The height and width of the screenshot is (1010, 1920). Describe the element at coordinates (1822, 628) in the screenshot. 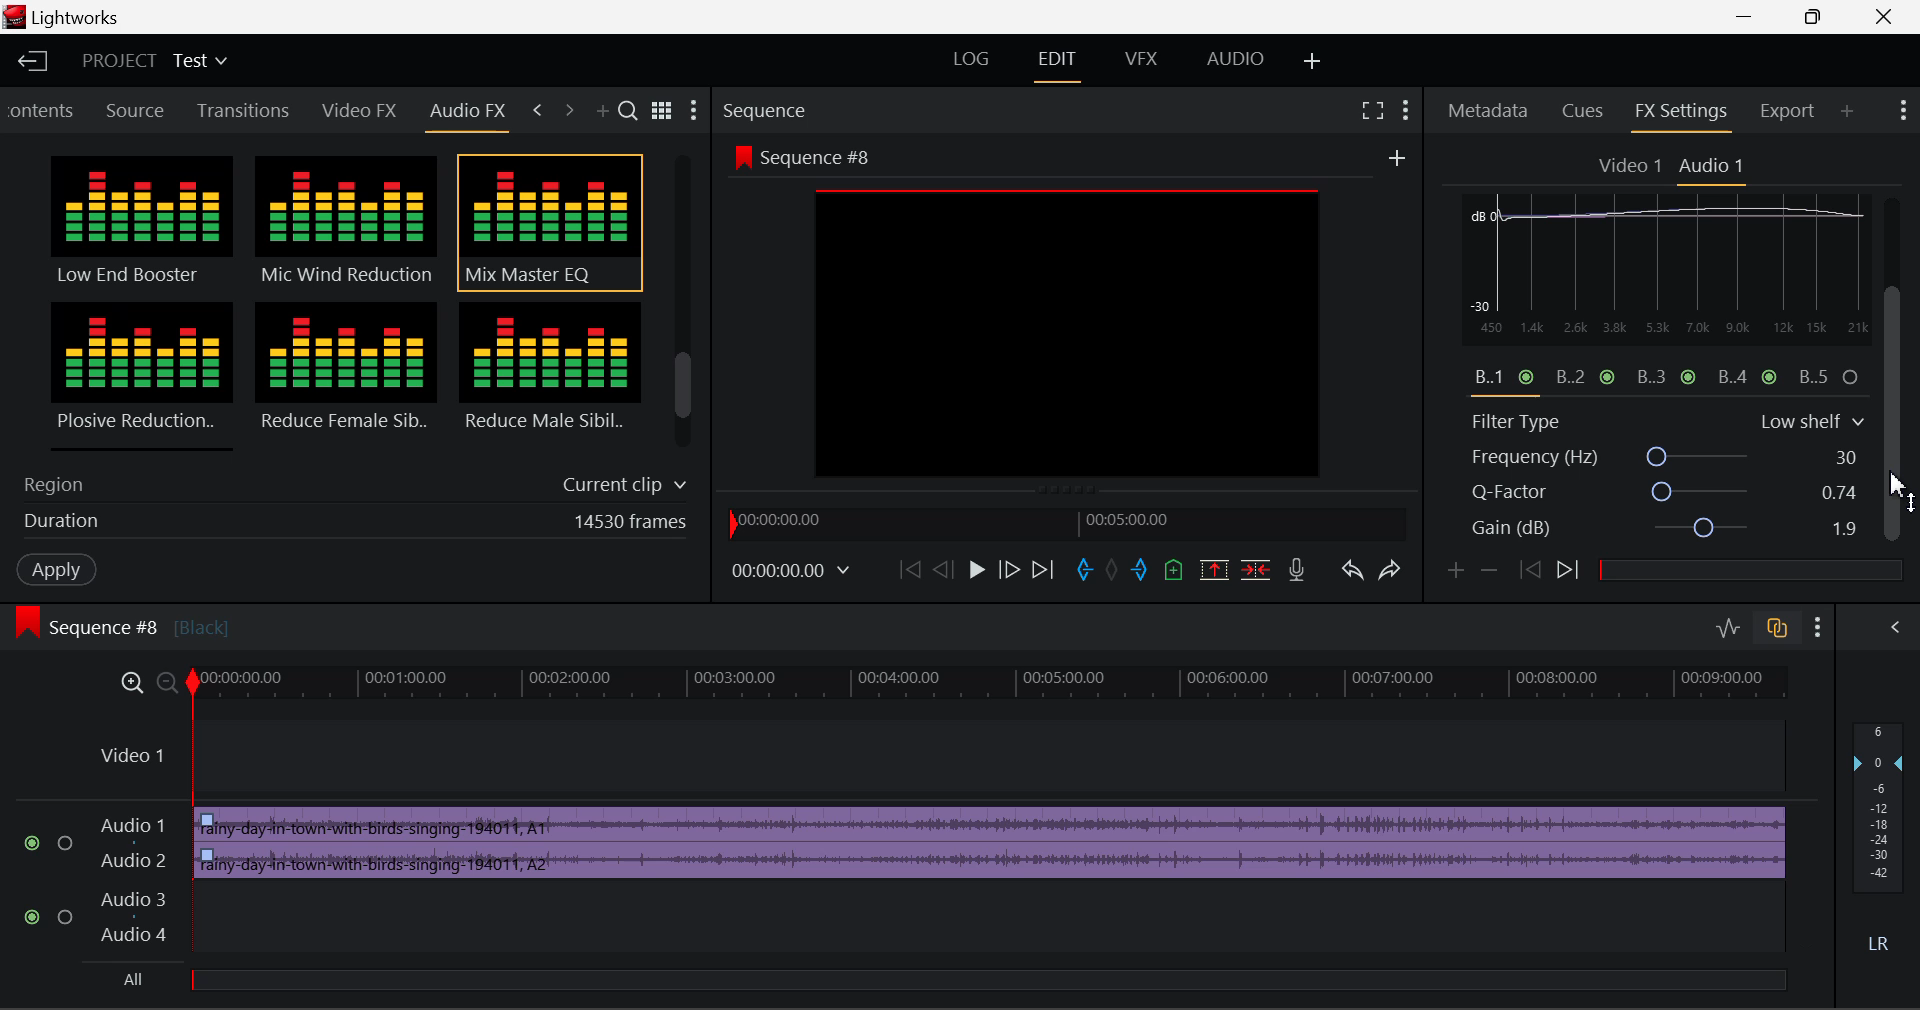

I see `Show Settings` at that location.